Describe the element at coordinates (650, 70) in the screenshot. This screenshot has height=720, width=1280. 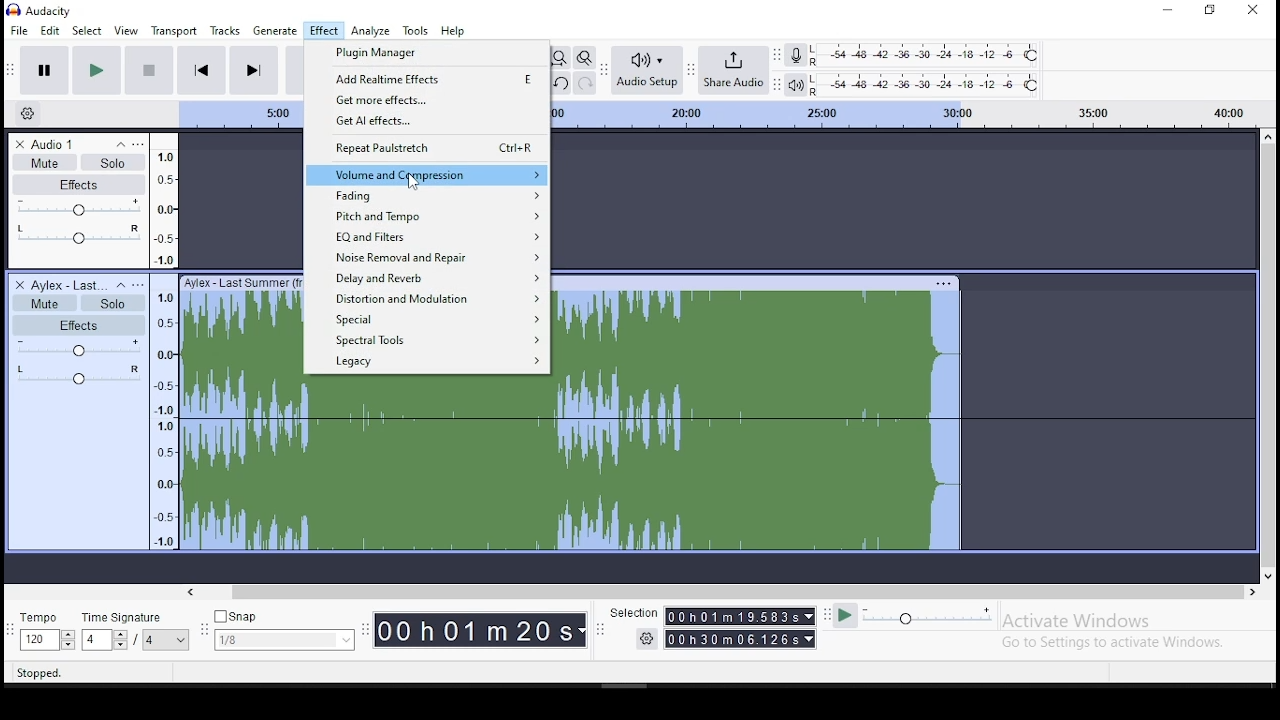
I see `audio setup` at that location.